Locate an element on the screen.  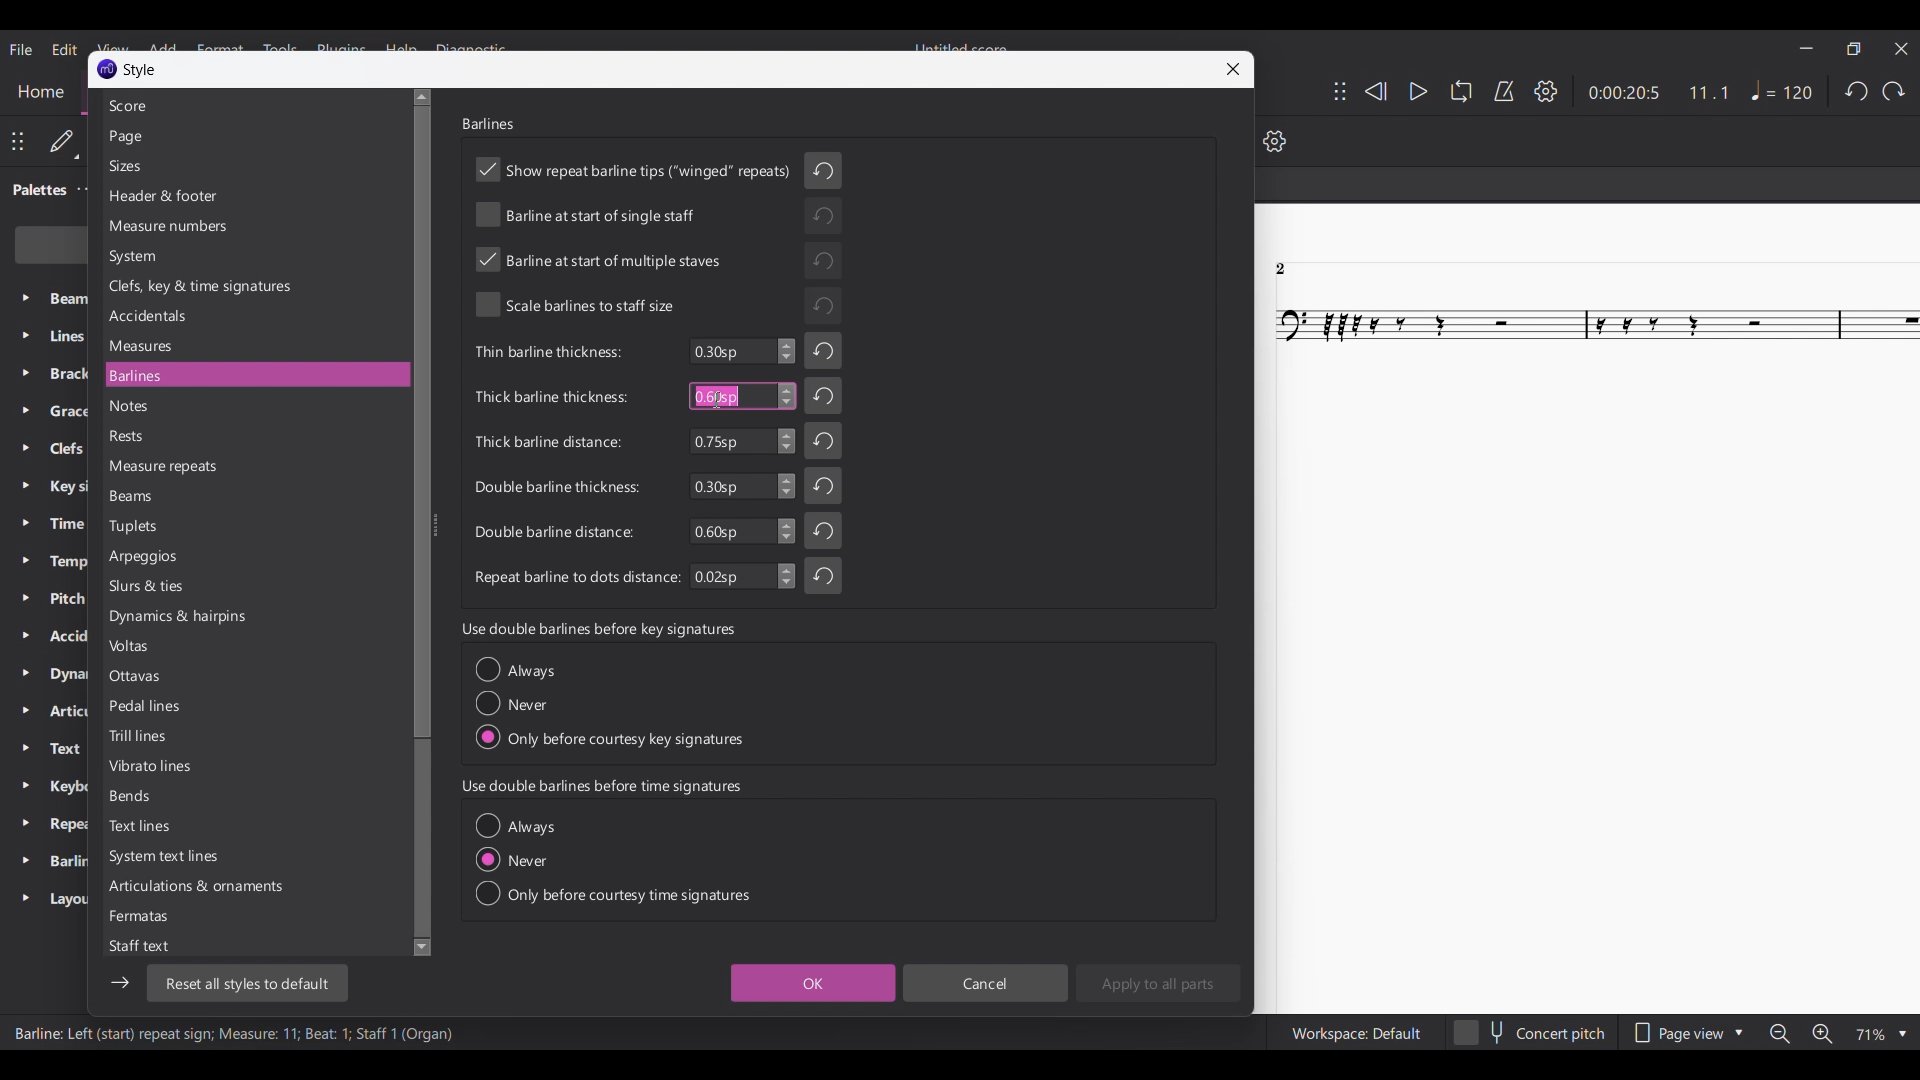
Indicates barline setting options is located at coordinates (573, 466).